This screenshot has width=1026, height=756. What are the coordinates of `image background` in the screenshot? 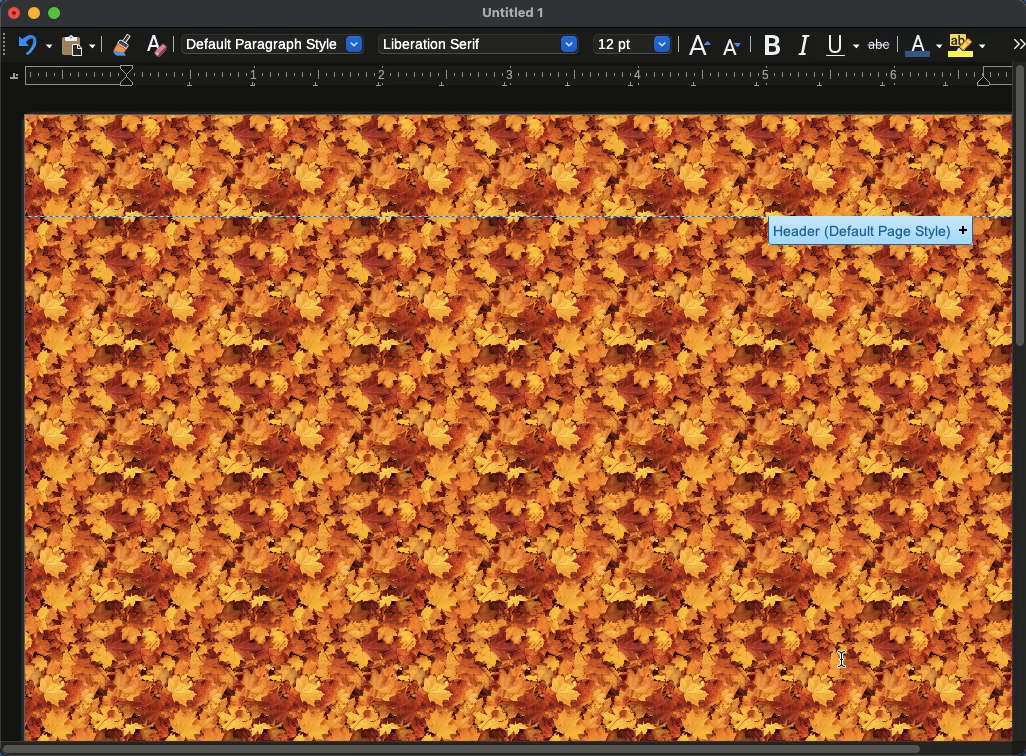 It's located at (518, 446).